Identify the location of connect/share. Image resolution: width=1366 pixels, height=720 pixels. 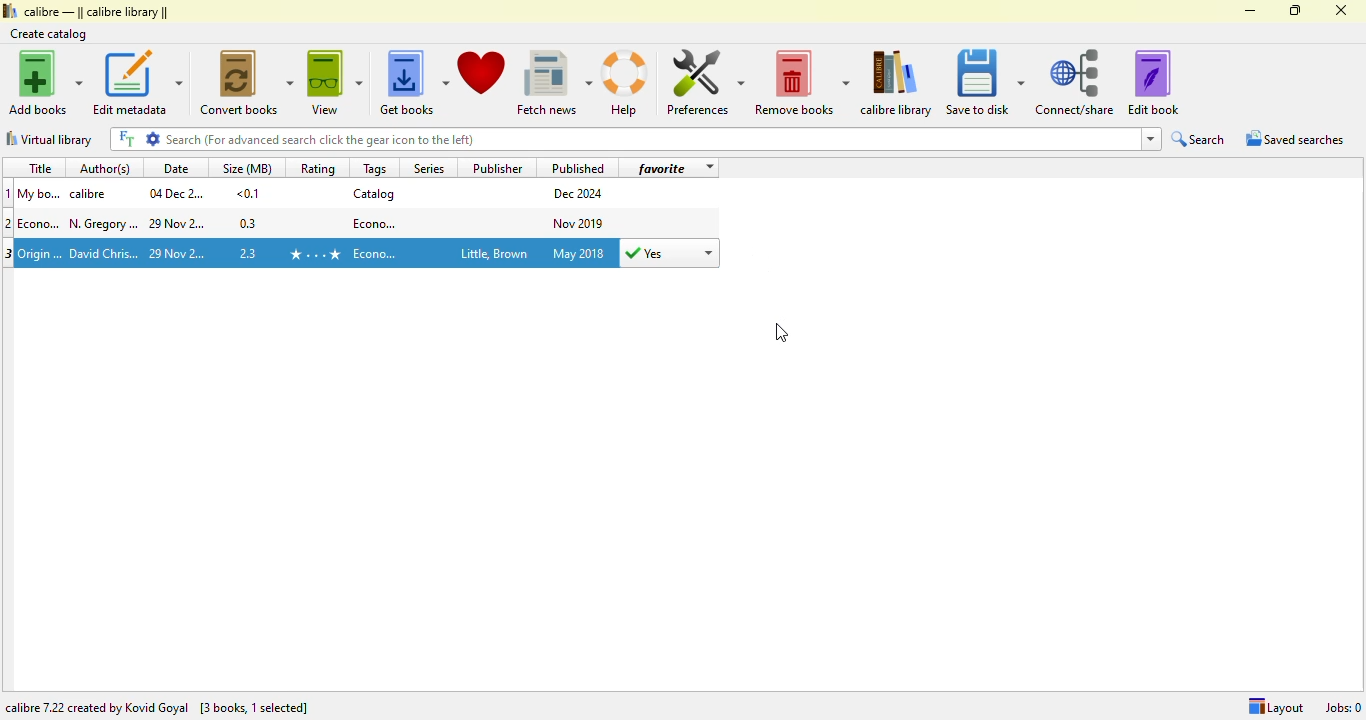
(1075, 82).